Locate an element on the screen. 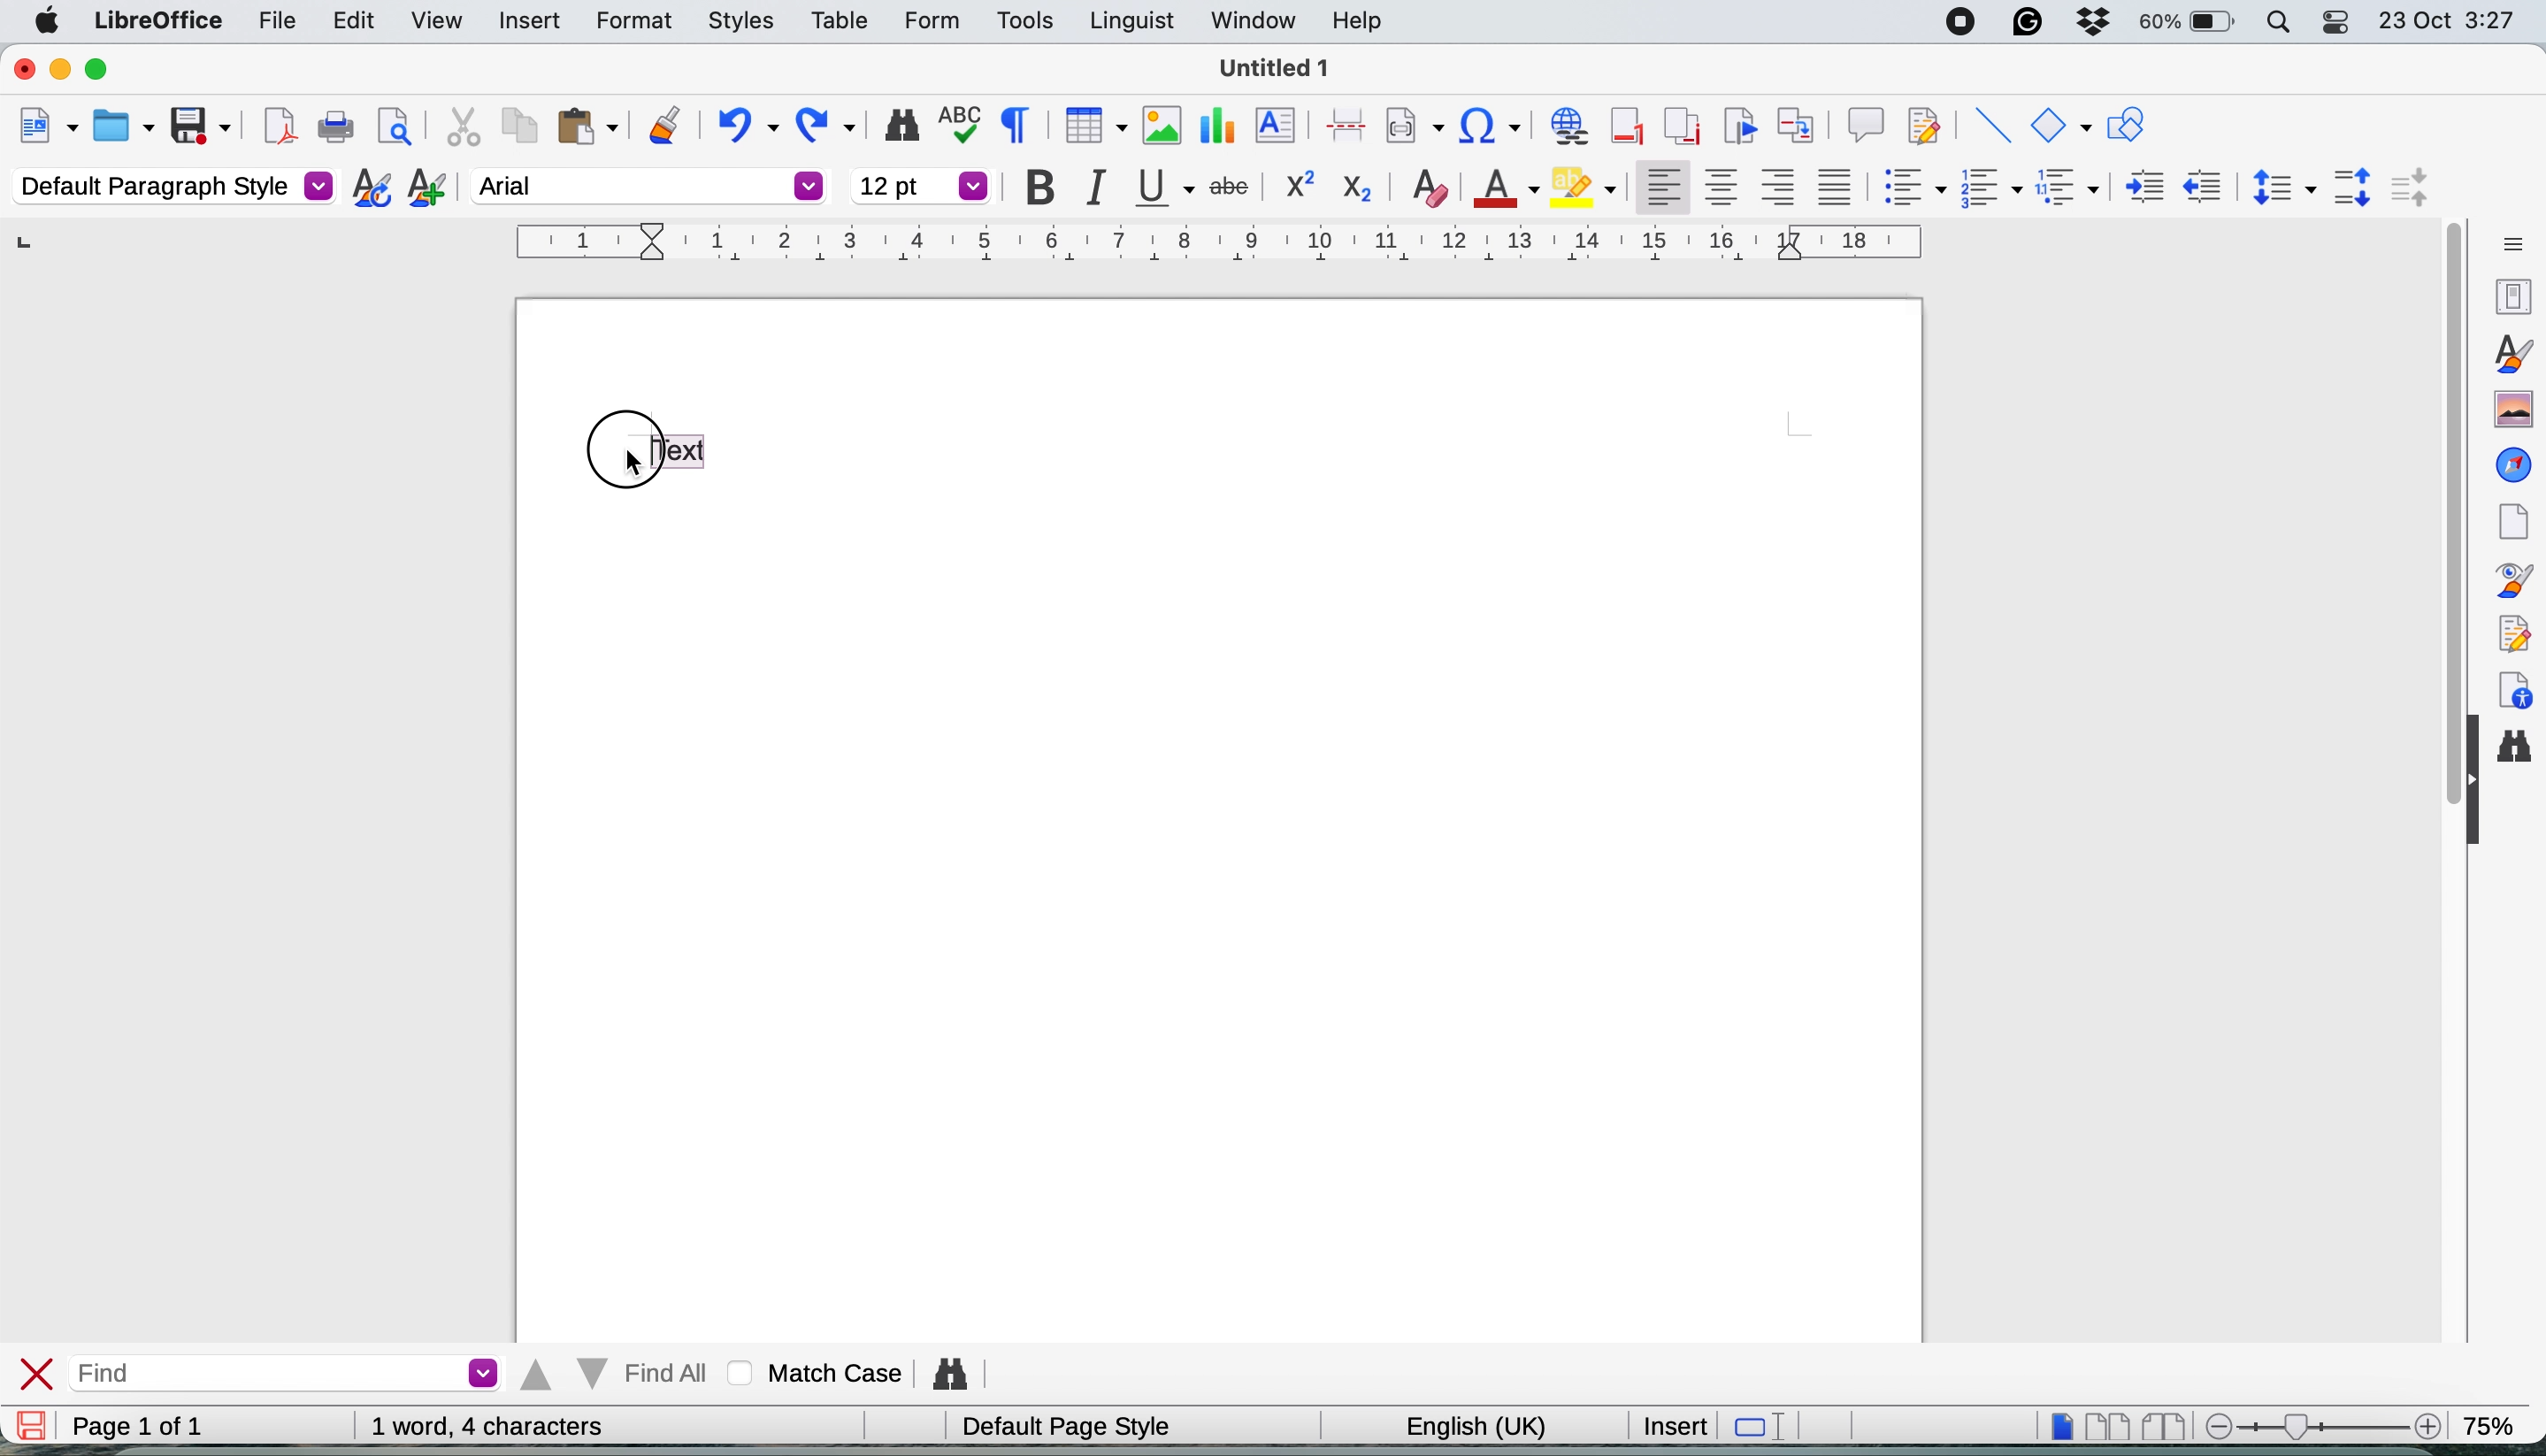 Image resolution: width=2546 pixels, height=1456 pixels. save is located at coordinates (200, 124).